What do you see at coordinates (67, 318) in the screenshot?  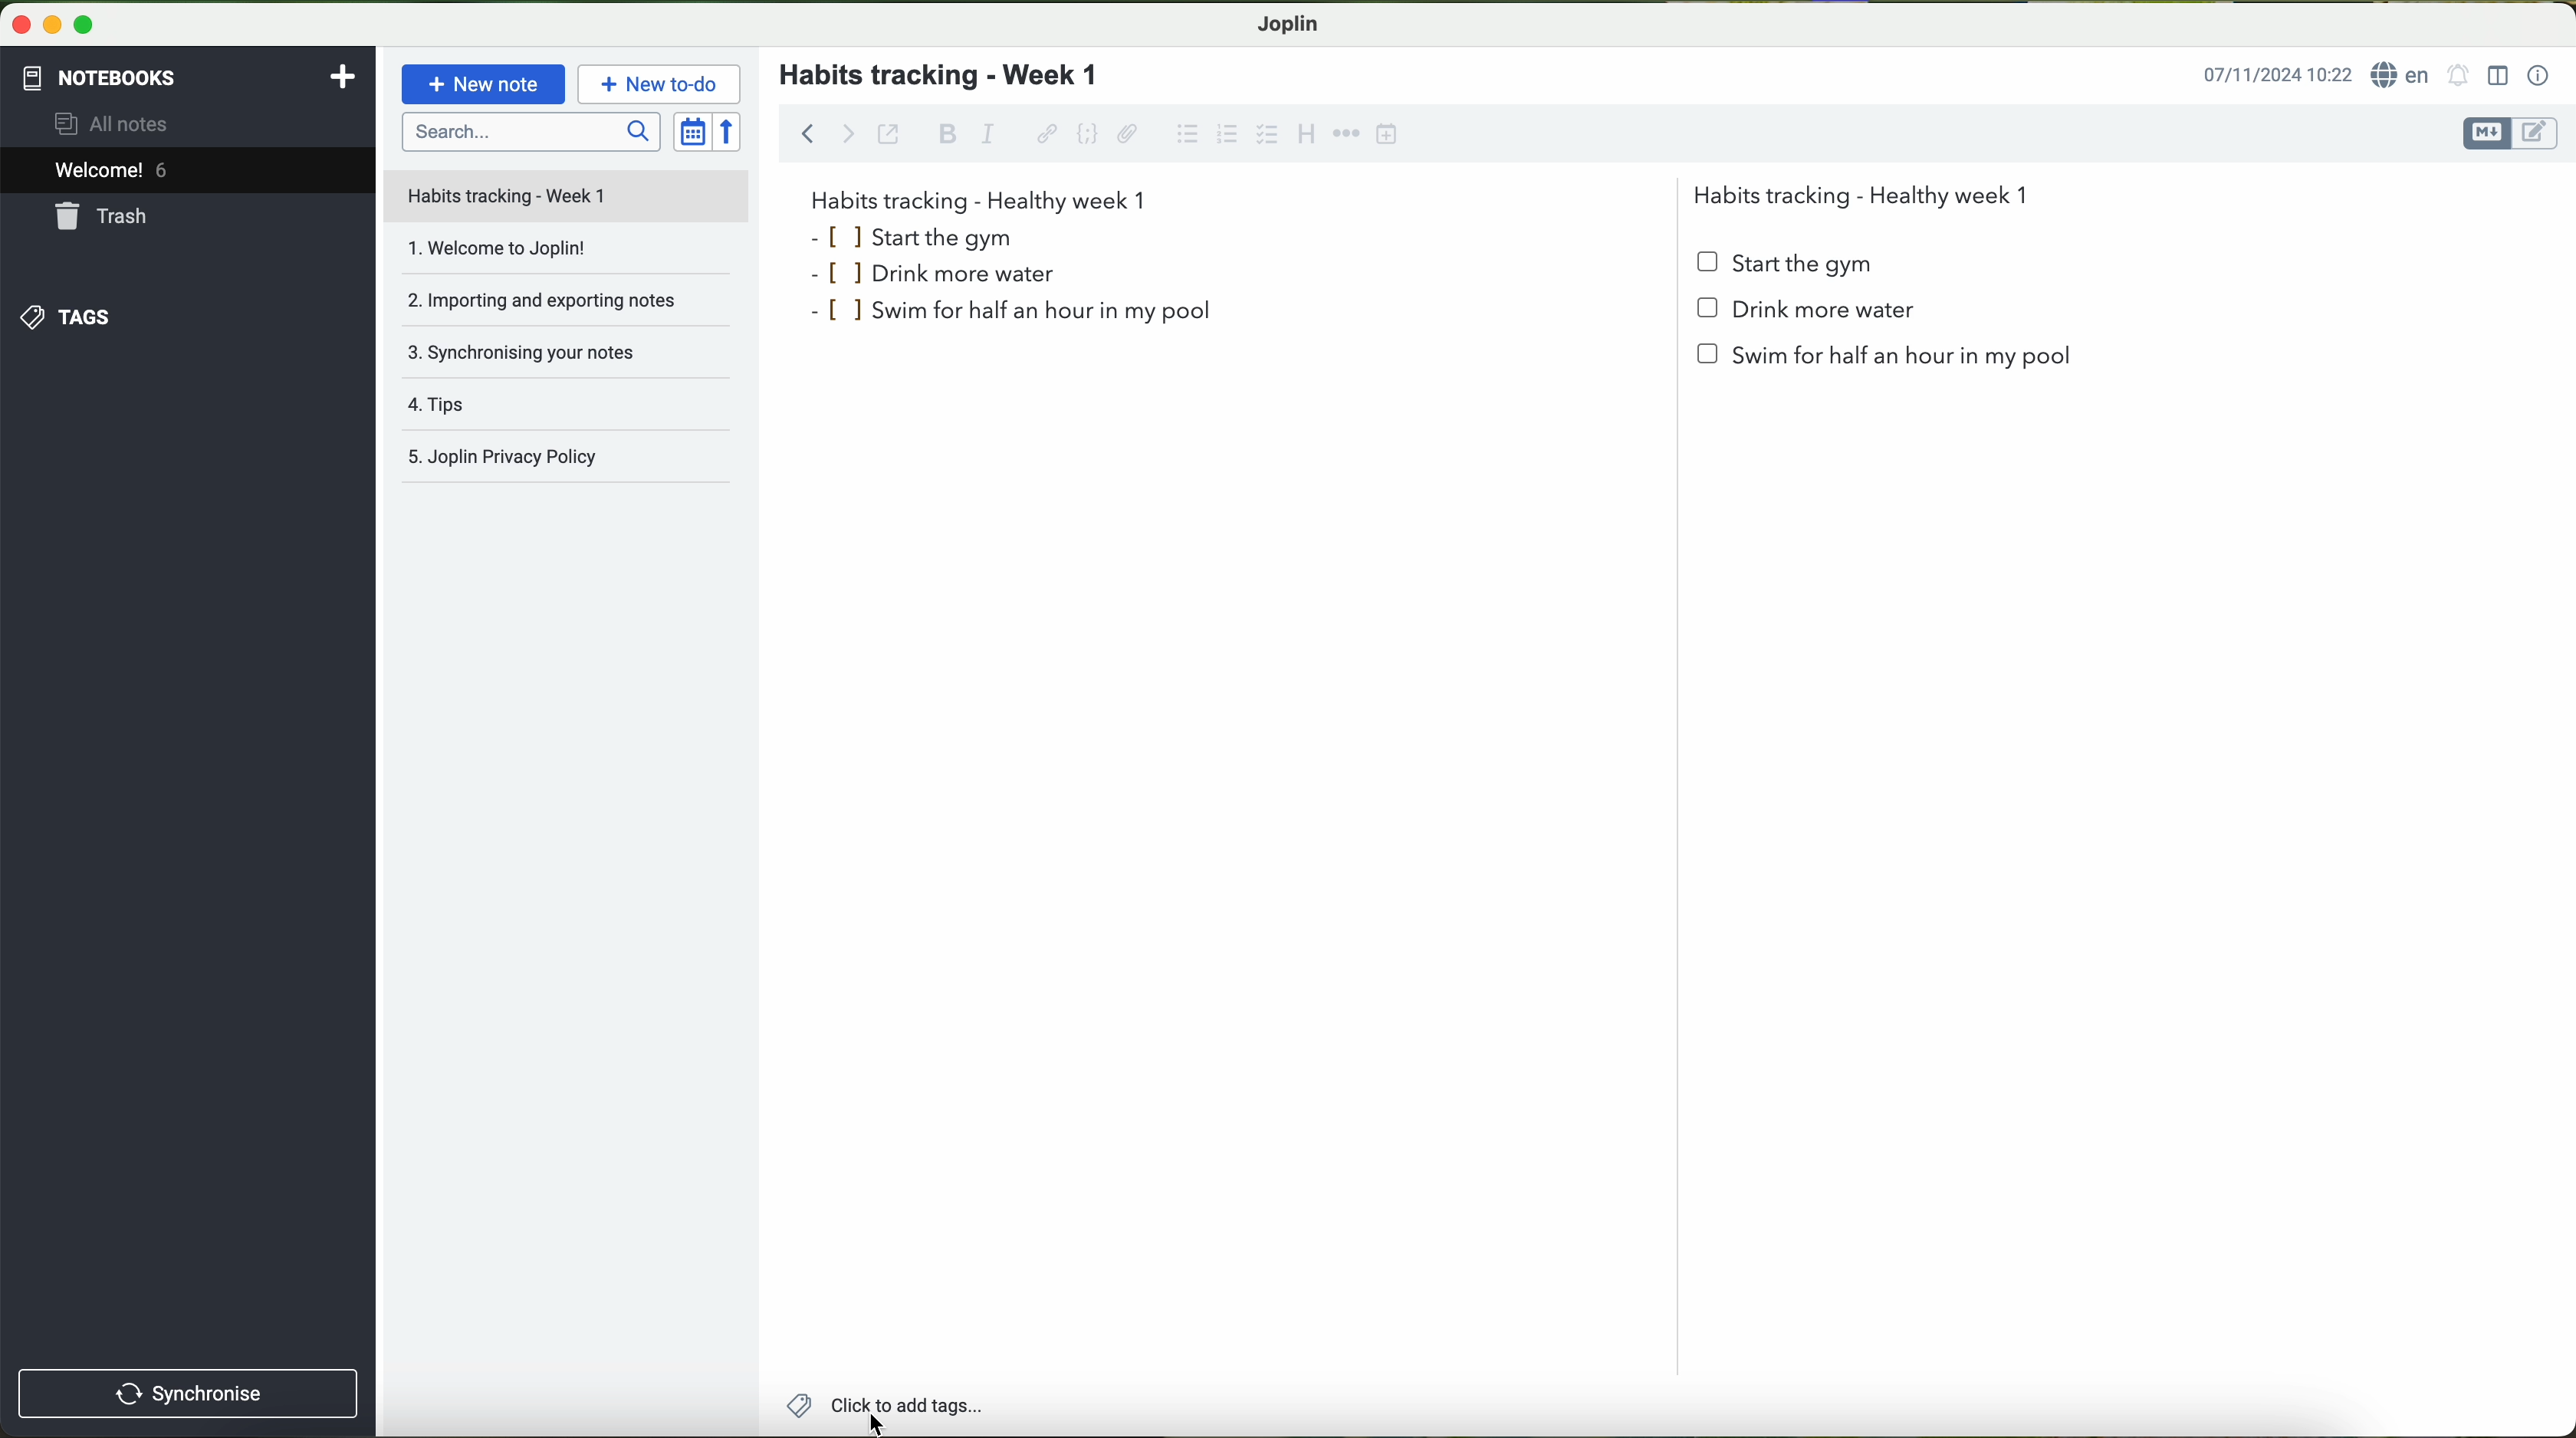 I see `tags` at bounding box center [67, 318].